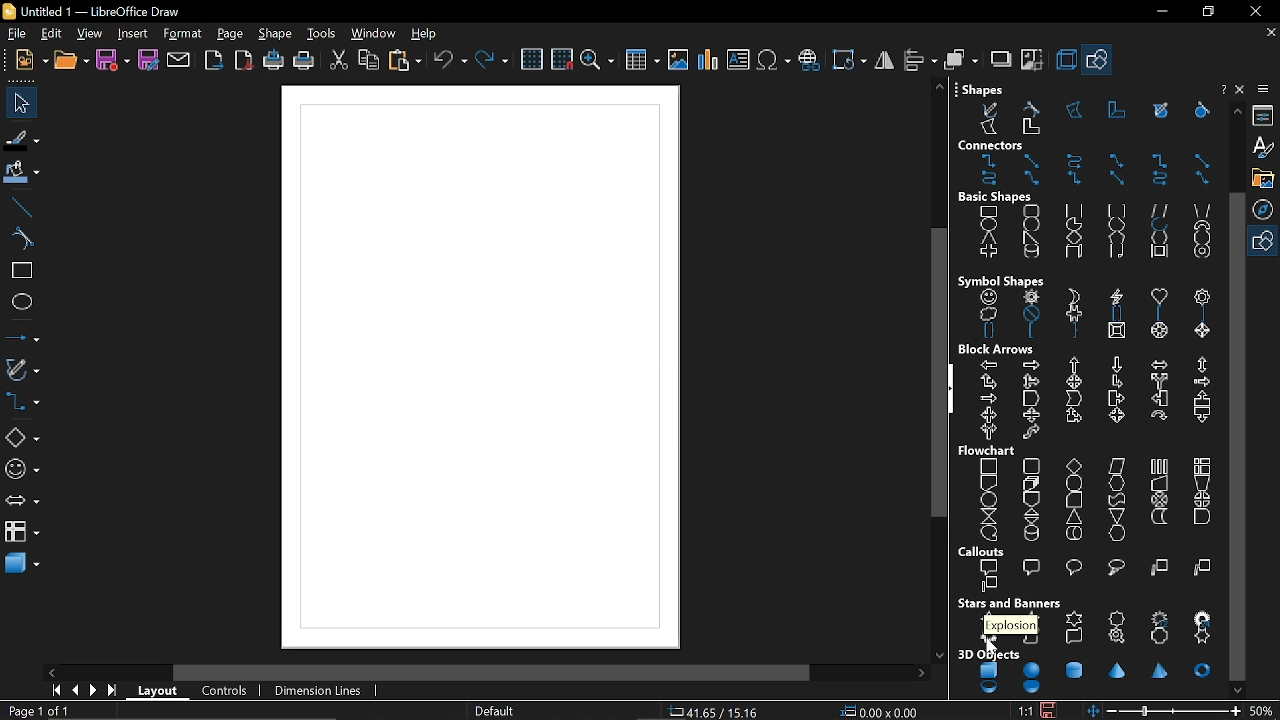  What do you see at coordinates (1026, 710) in the screenshot?
I see `scaling factor (1:1)` at bounding box center [1026, 710].